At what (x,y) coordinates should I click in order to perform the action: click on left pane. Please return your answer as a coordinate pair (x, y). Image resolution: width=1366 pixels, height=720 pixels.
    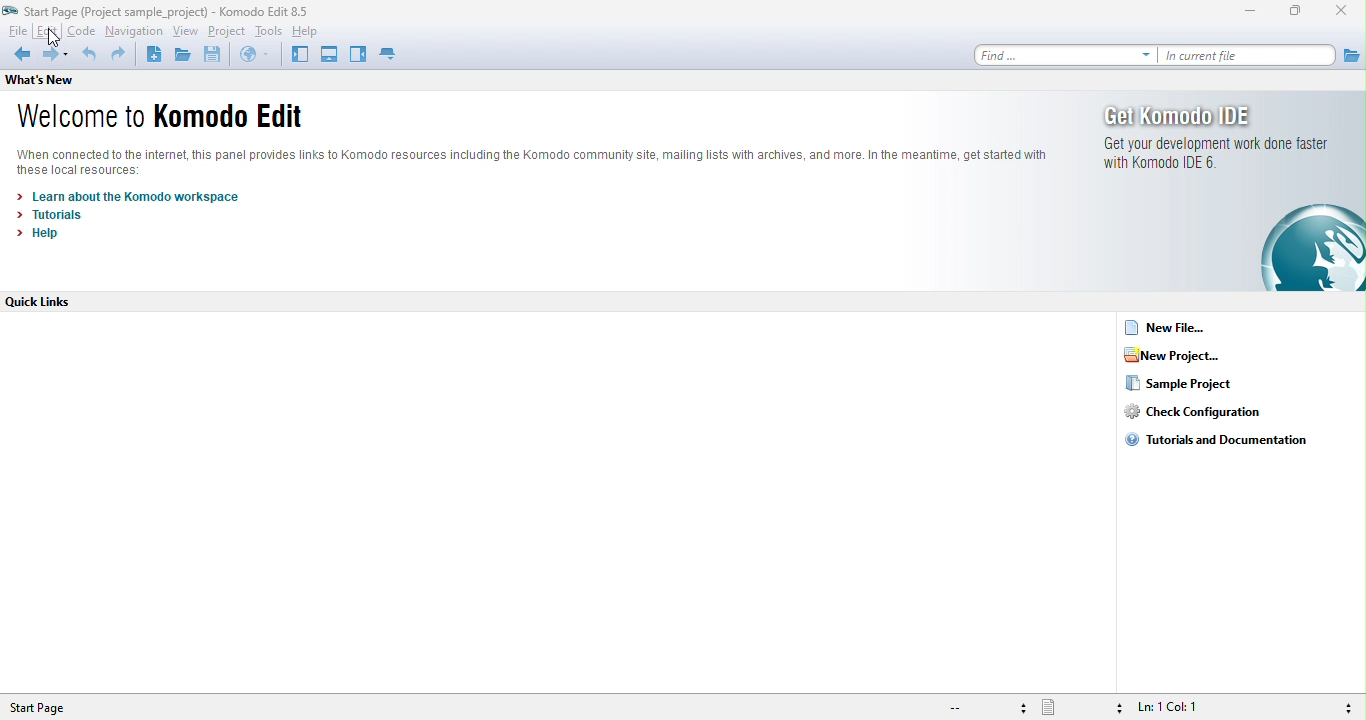
    Looking at the image, I should click on (301, 57).